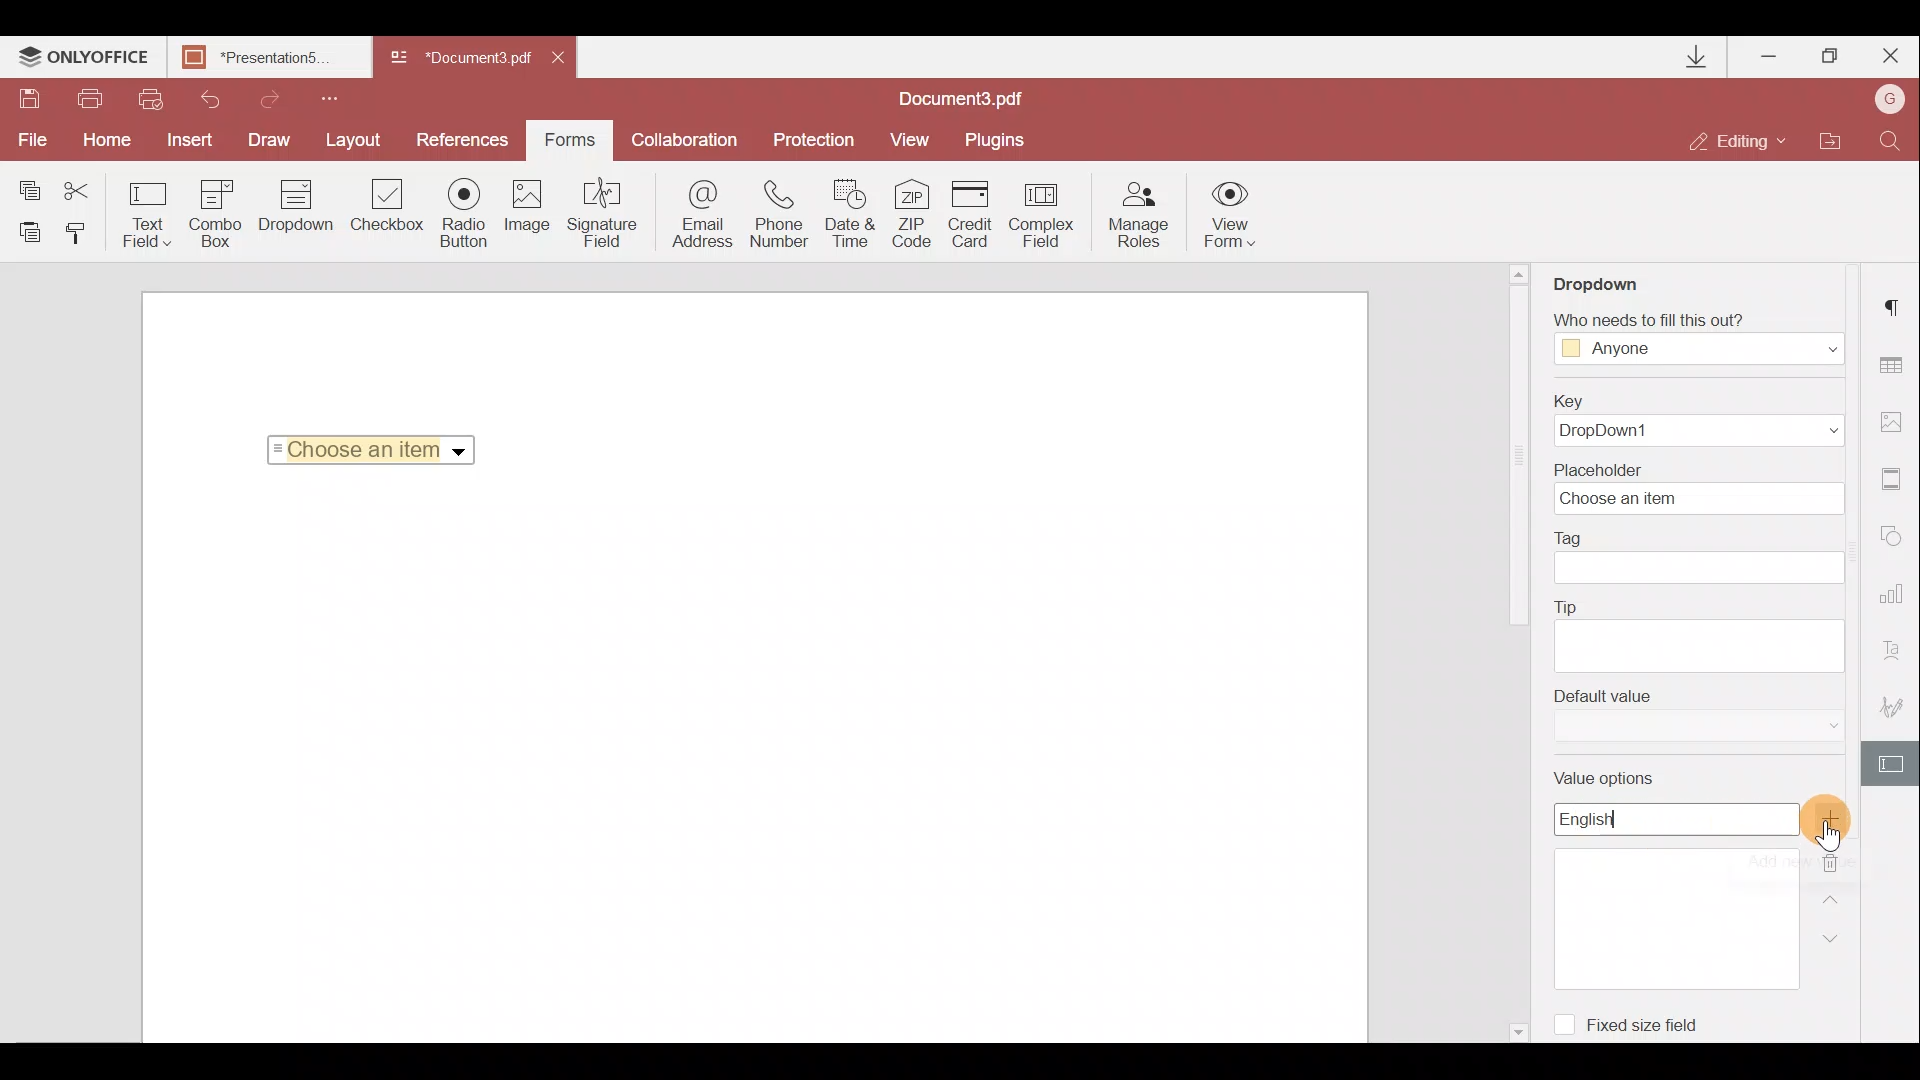 The width and height of the screenshot is (1920, 1080). I want to click on Table settings, so click(1894, 365).